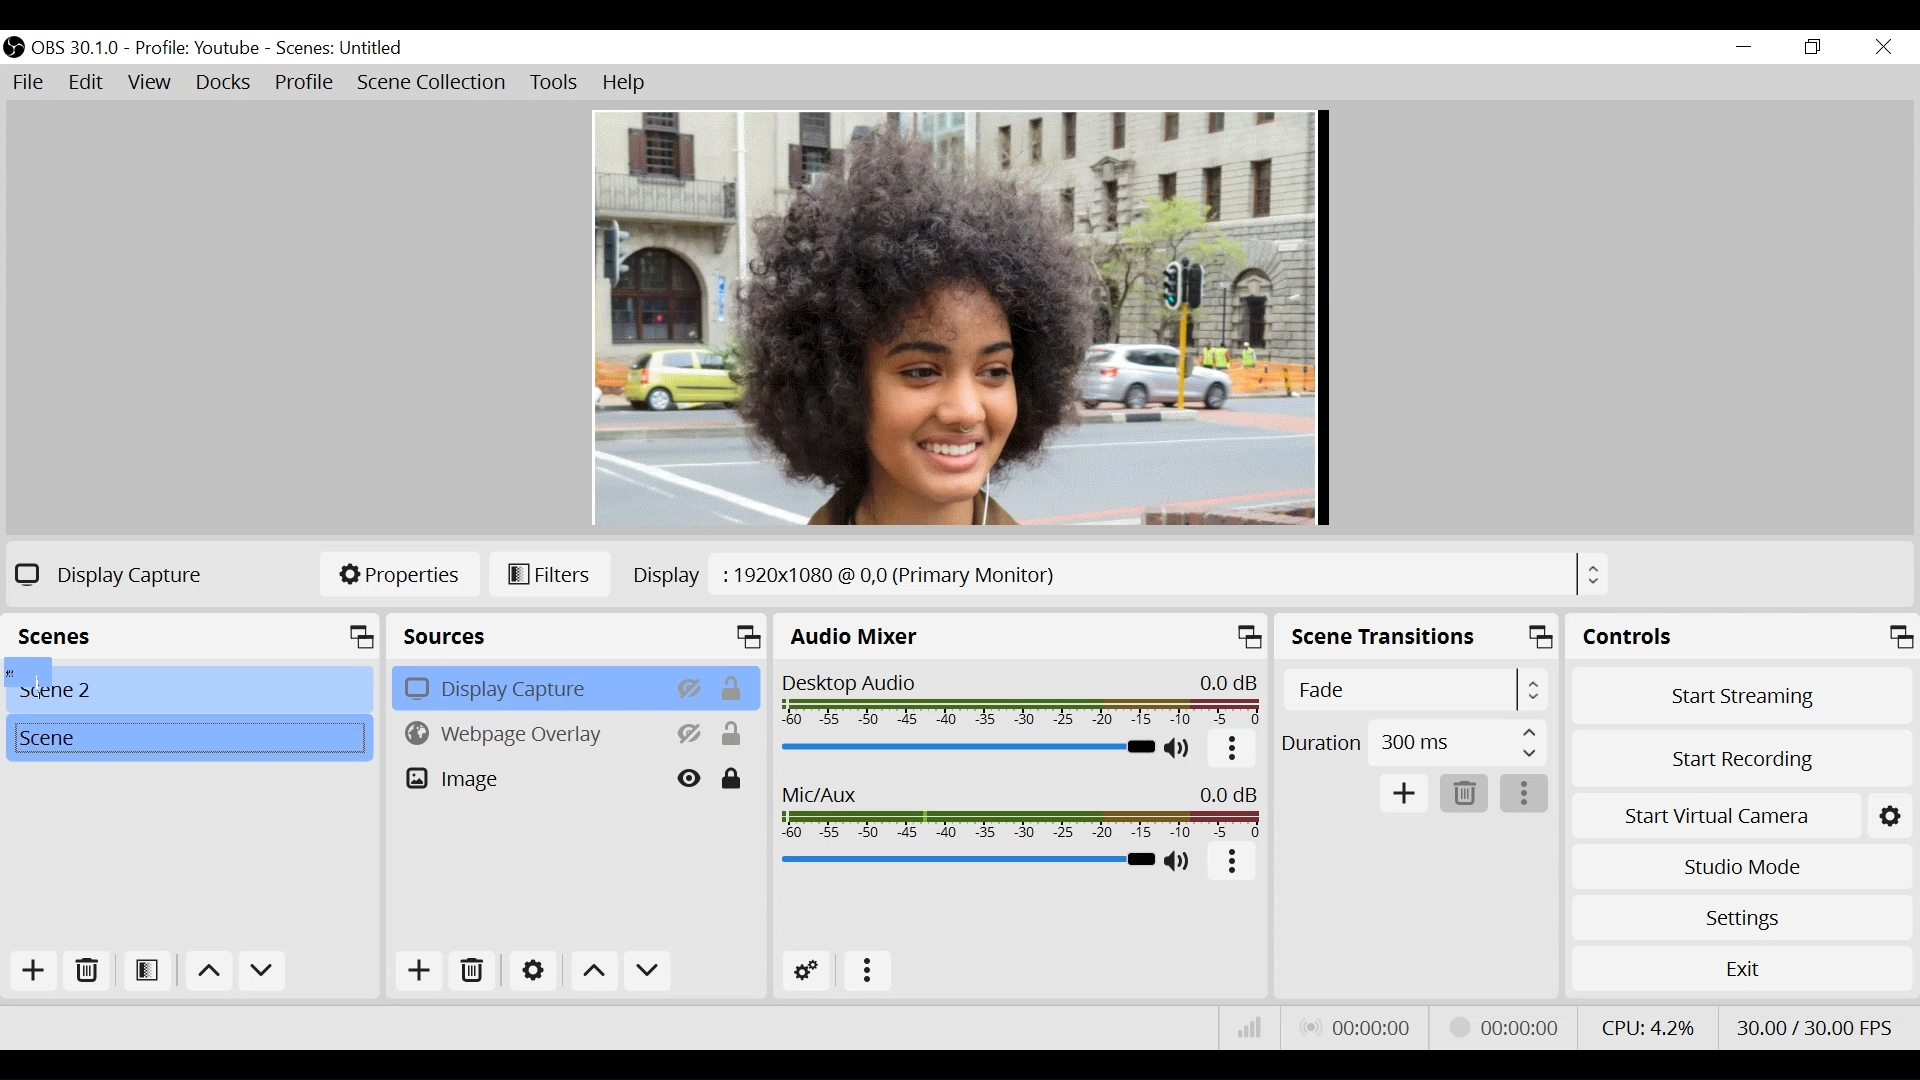 The width and height of the screenshot is (1920, 1080). What do you see at coordinates (1738, 762) in the screenshot?
I see `Start Recording` at bounding box center [1738, 762].